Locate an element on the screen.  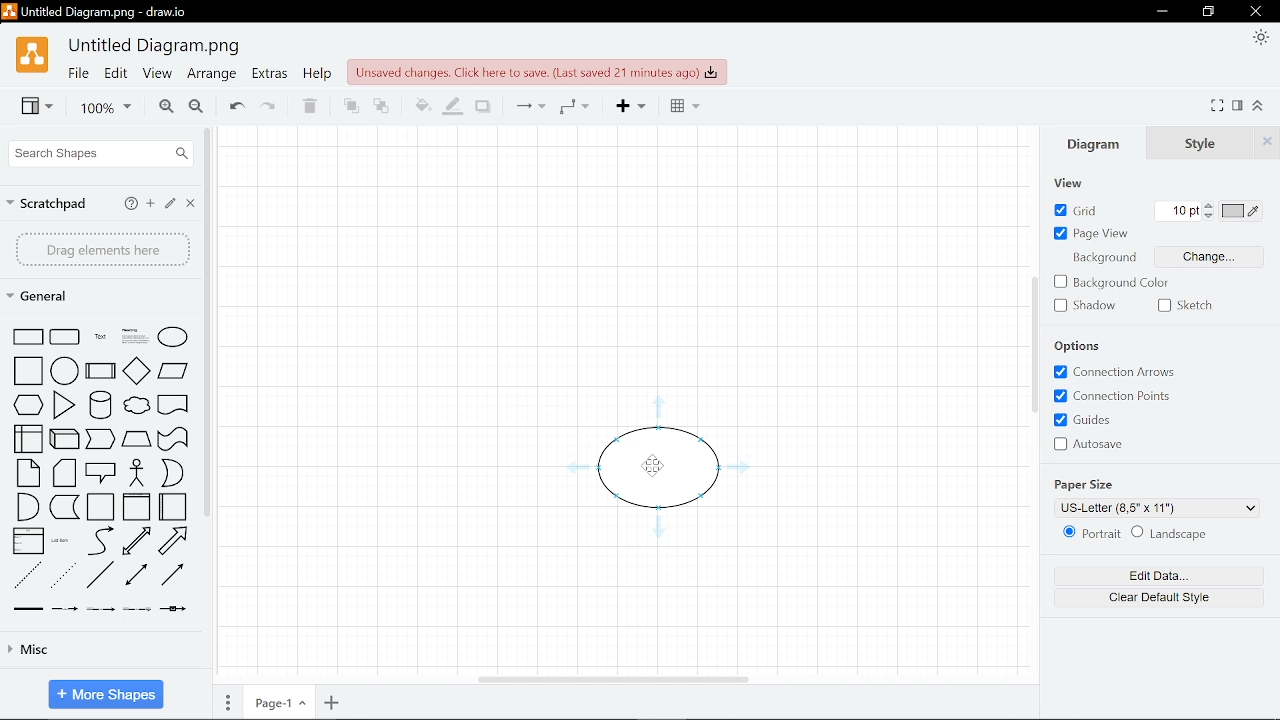
Collapse is located at coordinates (1260, 107).